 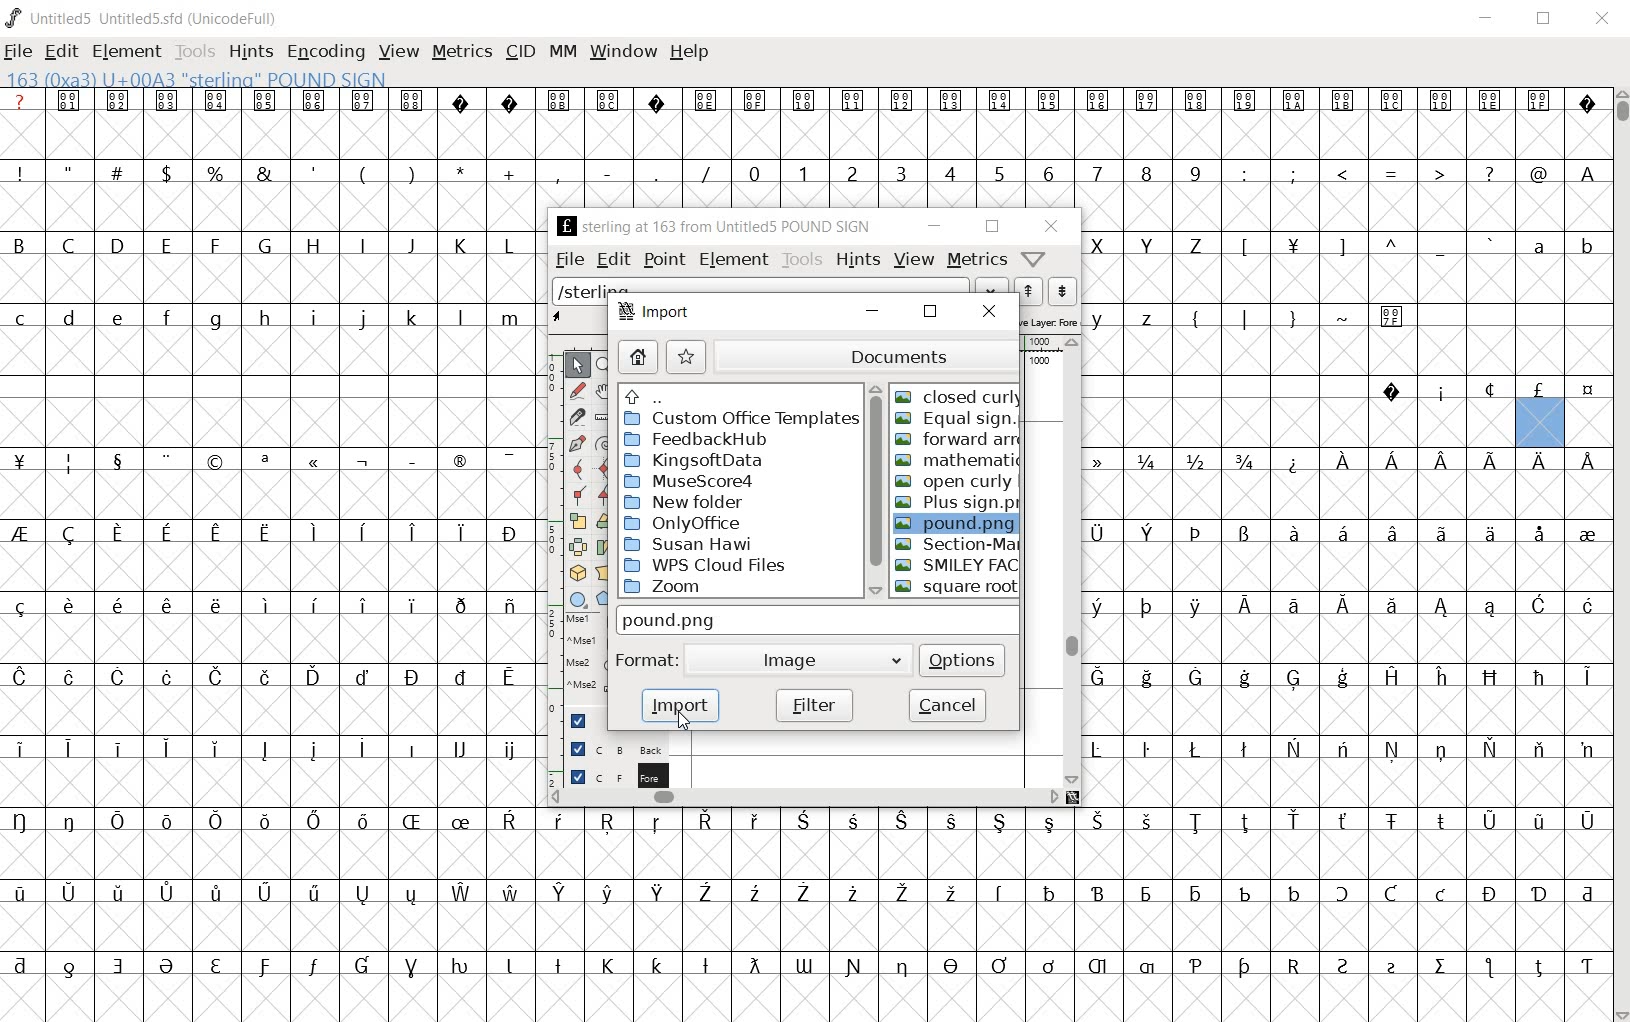 What do you see at coordinates (999, 966) in the screenshot?
I see `Symbol` at bounding box center [999, 966].